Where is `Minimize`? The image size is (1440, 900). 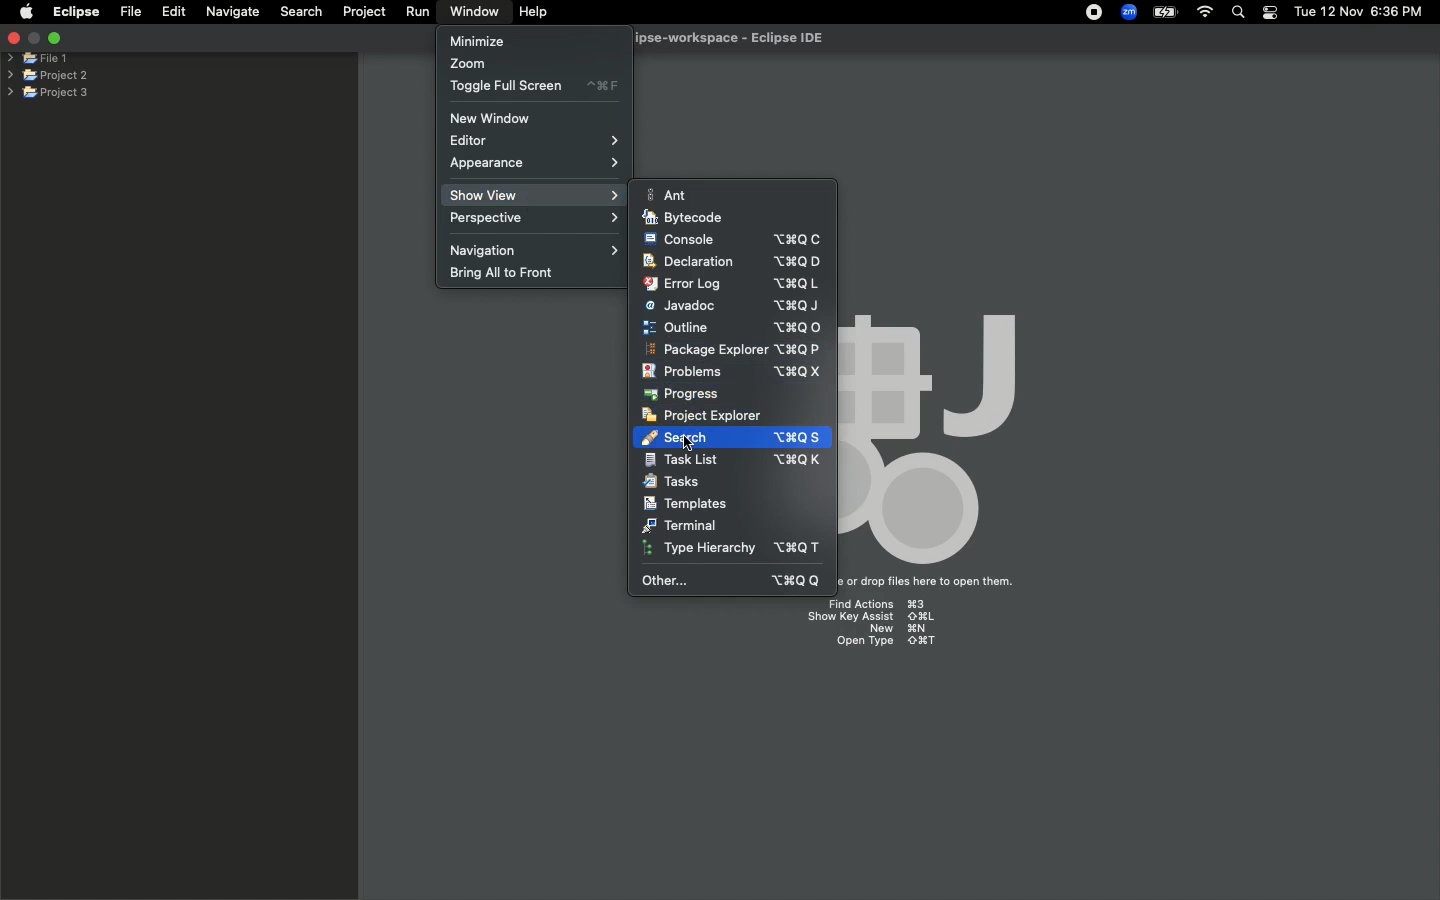
Minimize is located at coordinates (477, 40).